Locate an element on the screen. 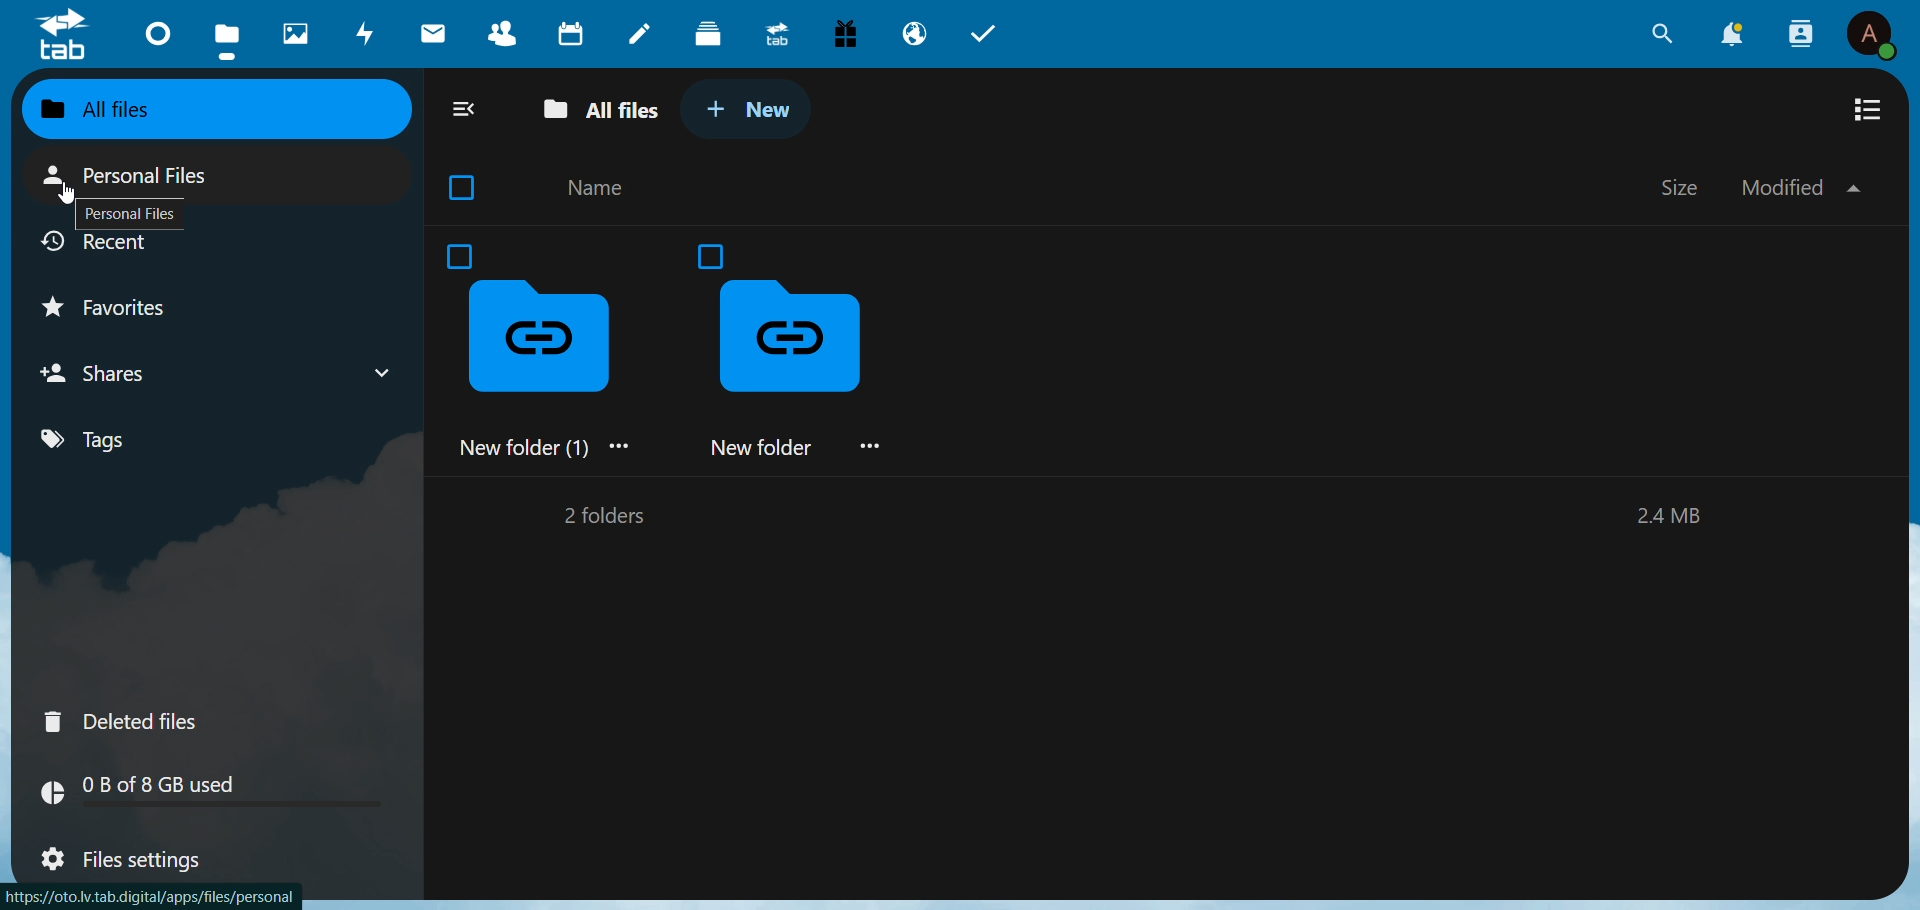  deck is located at coordinates (712, 34).